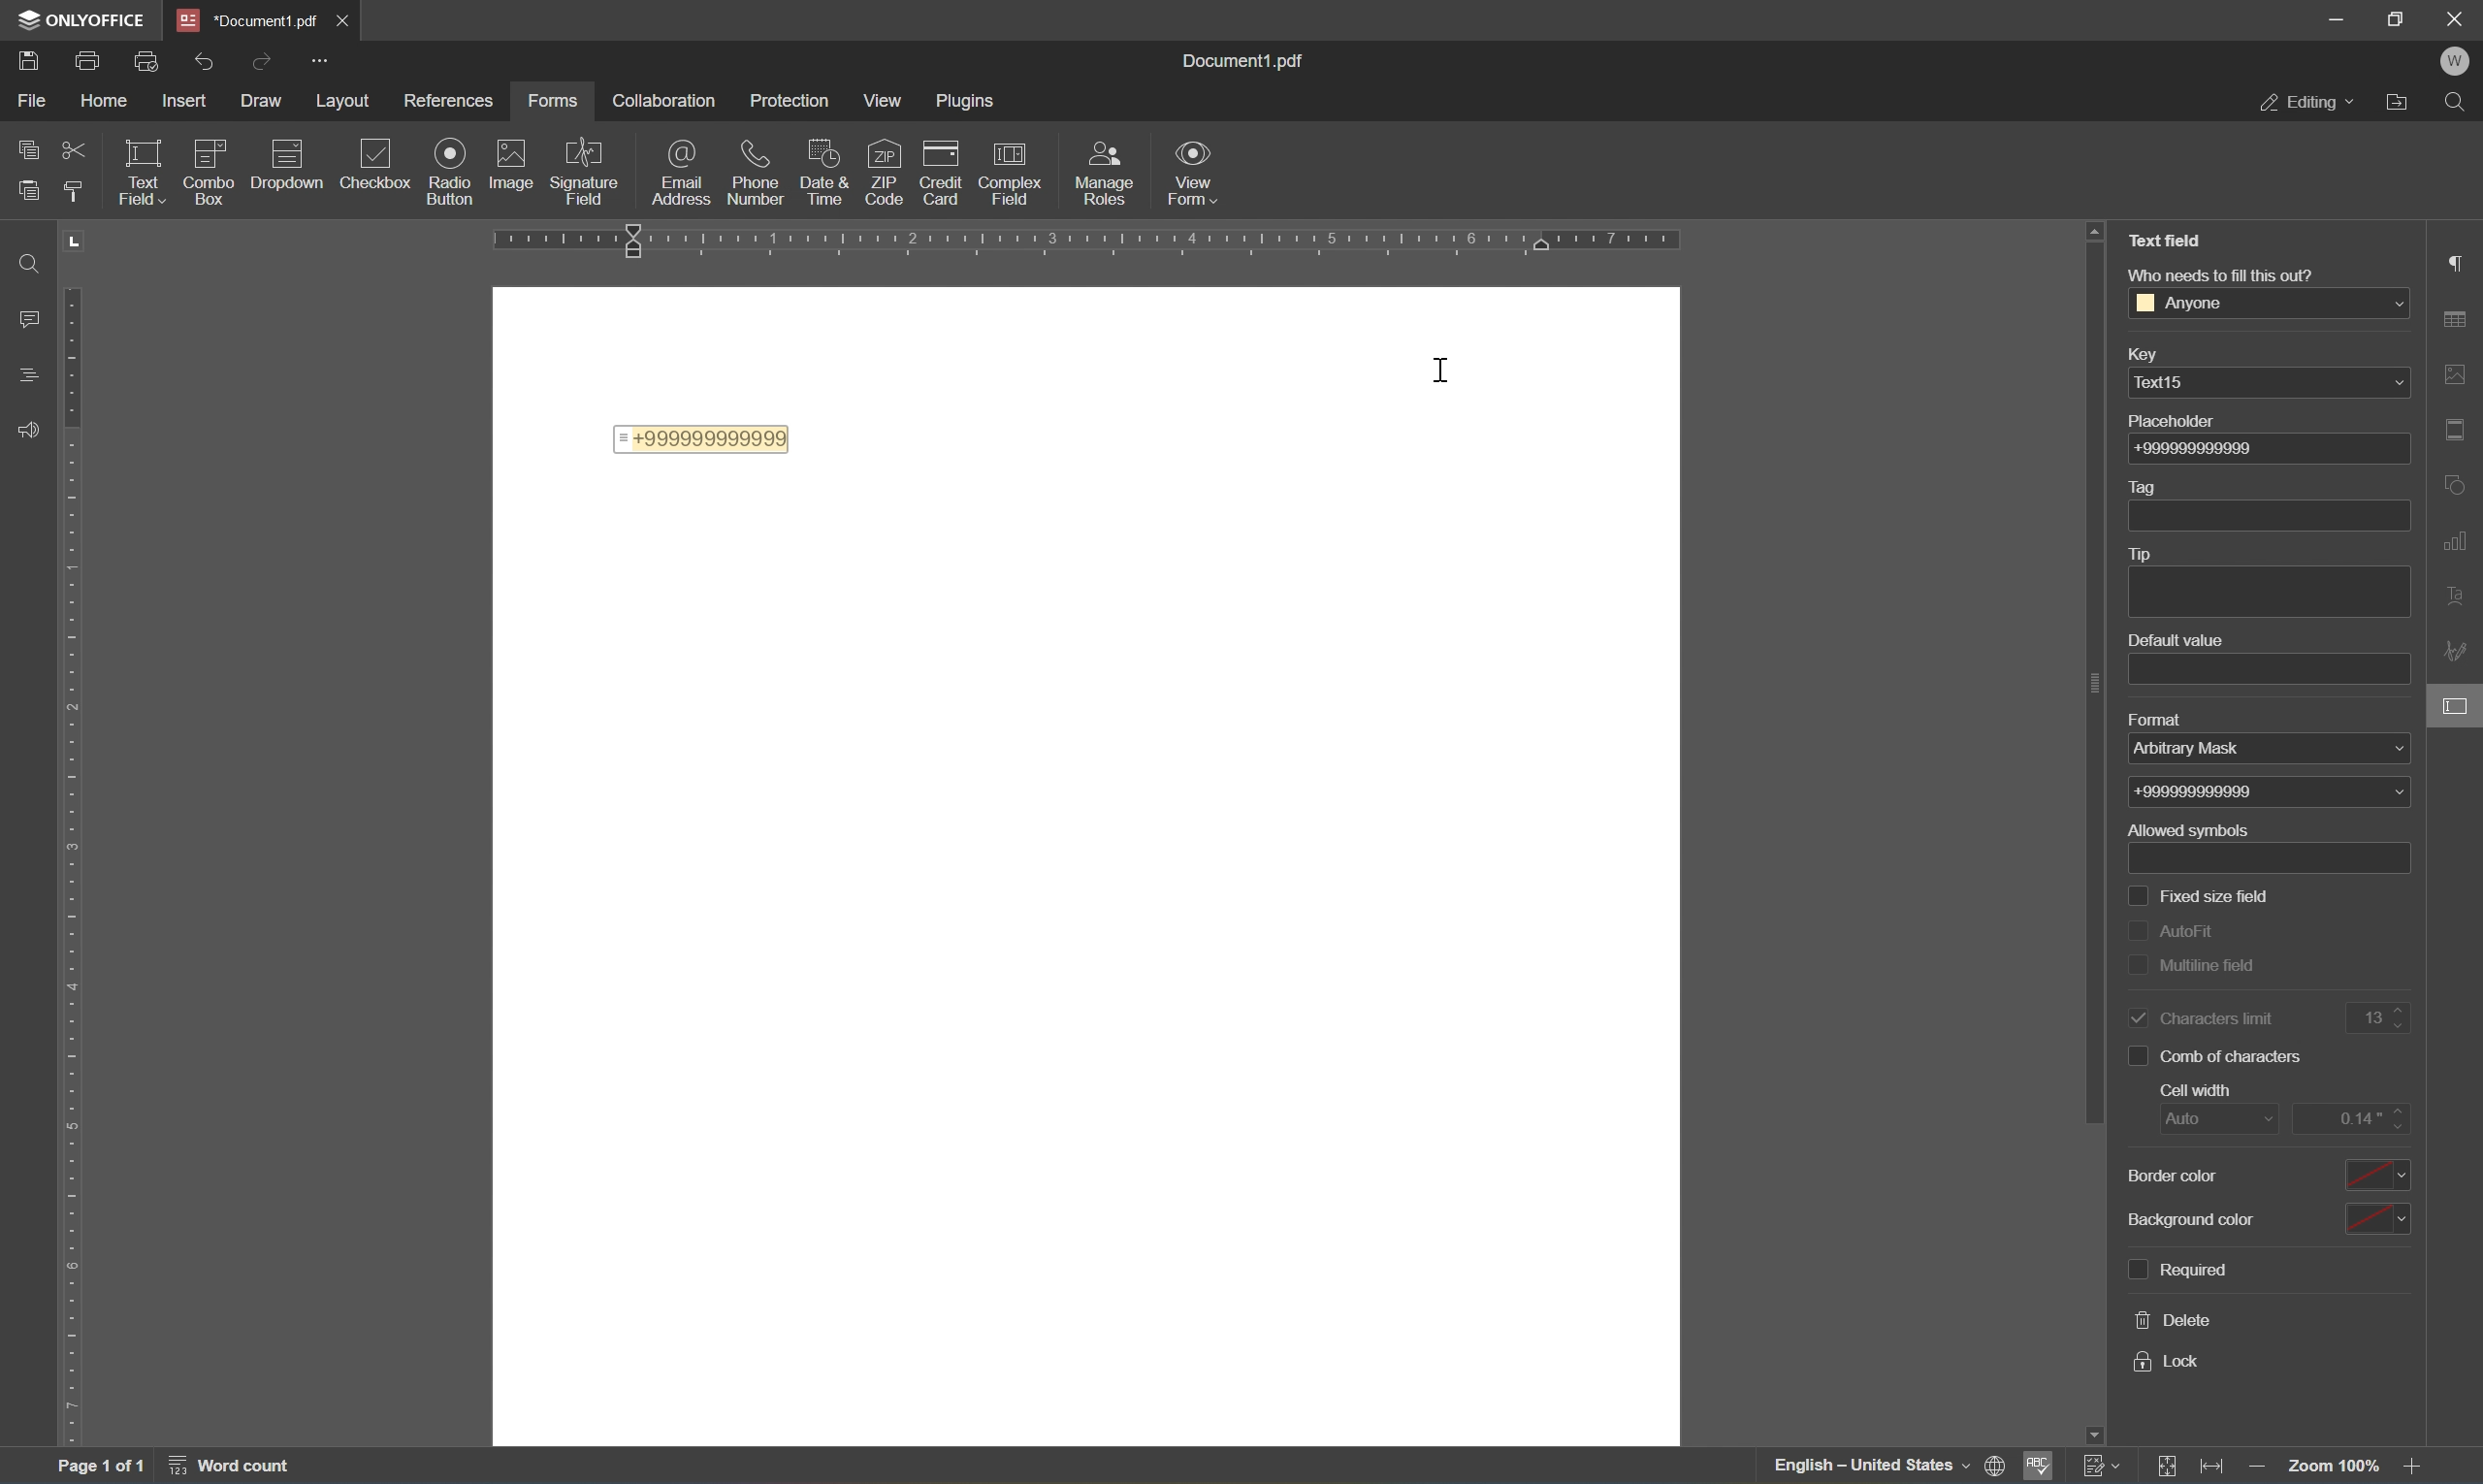  I want to click on characters limit, so click(2199, 1016).